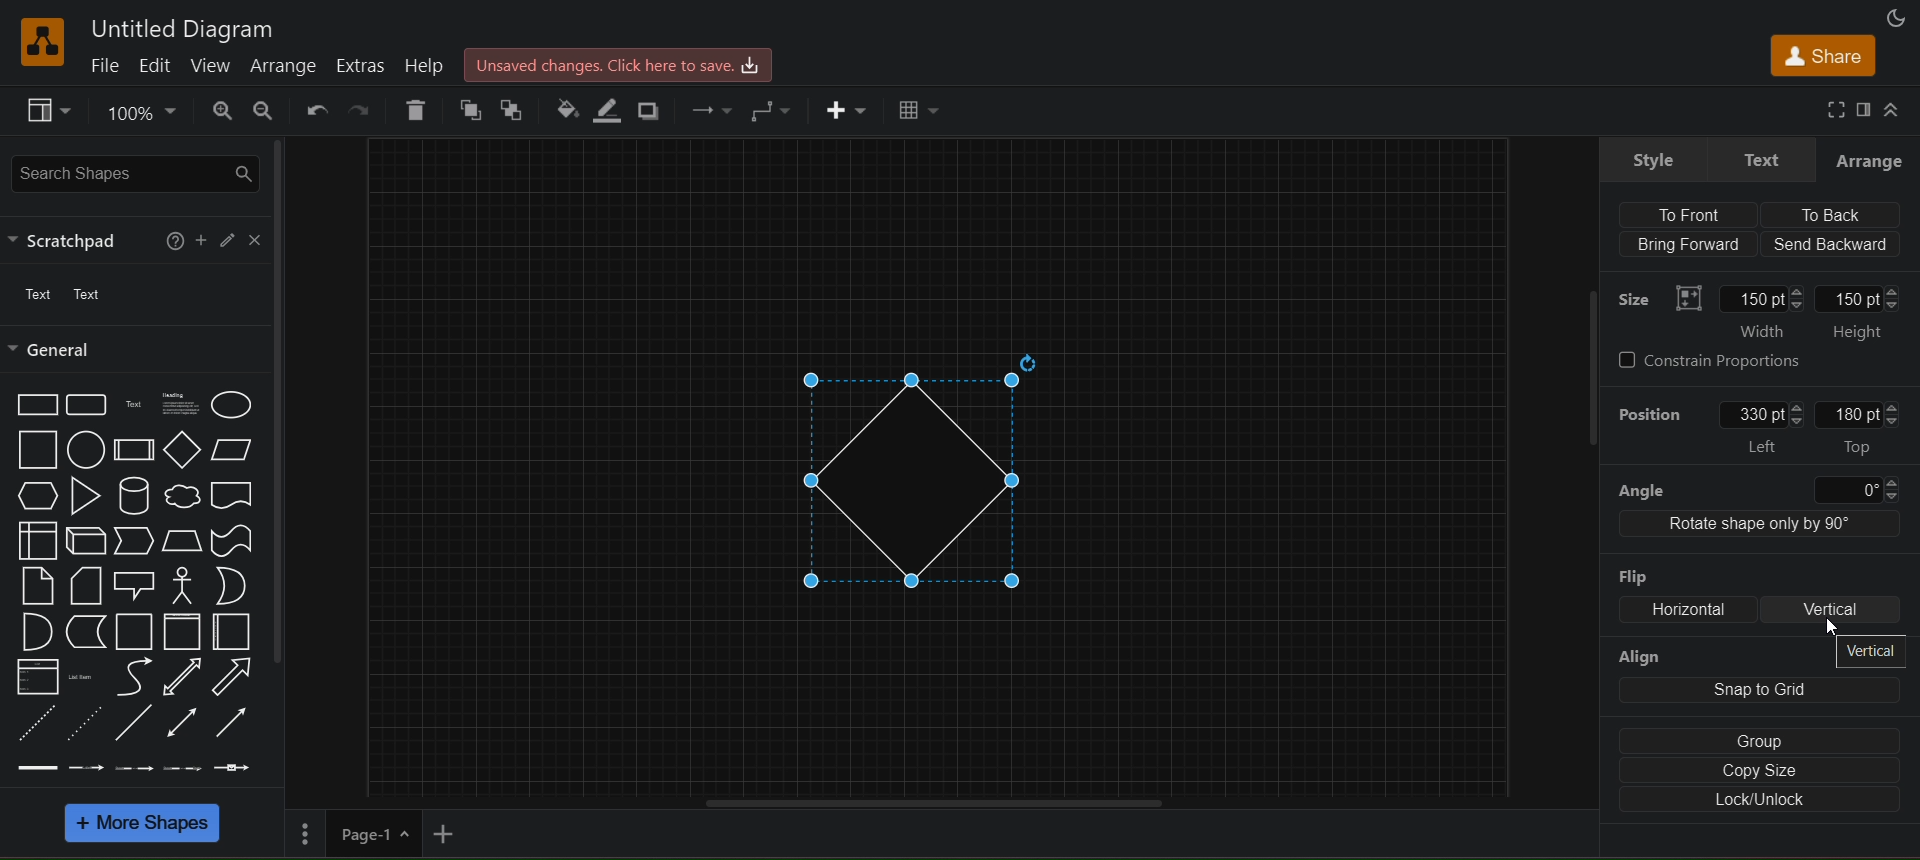 This screenshot has height=860, width=1920. Describe the element at coordinates (280, 401) in the screenshot. I see `vertical scroll bar` at that location.